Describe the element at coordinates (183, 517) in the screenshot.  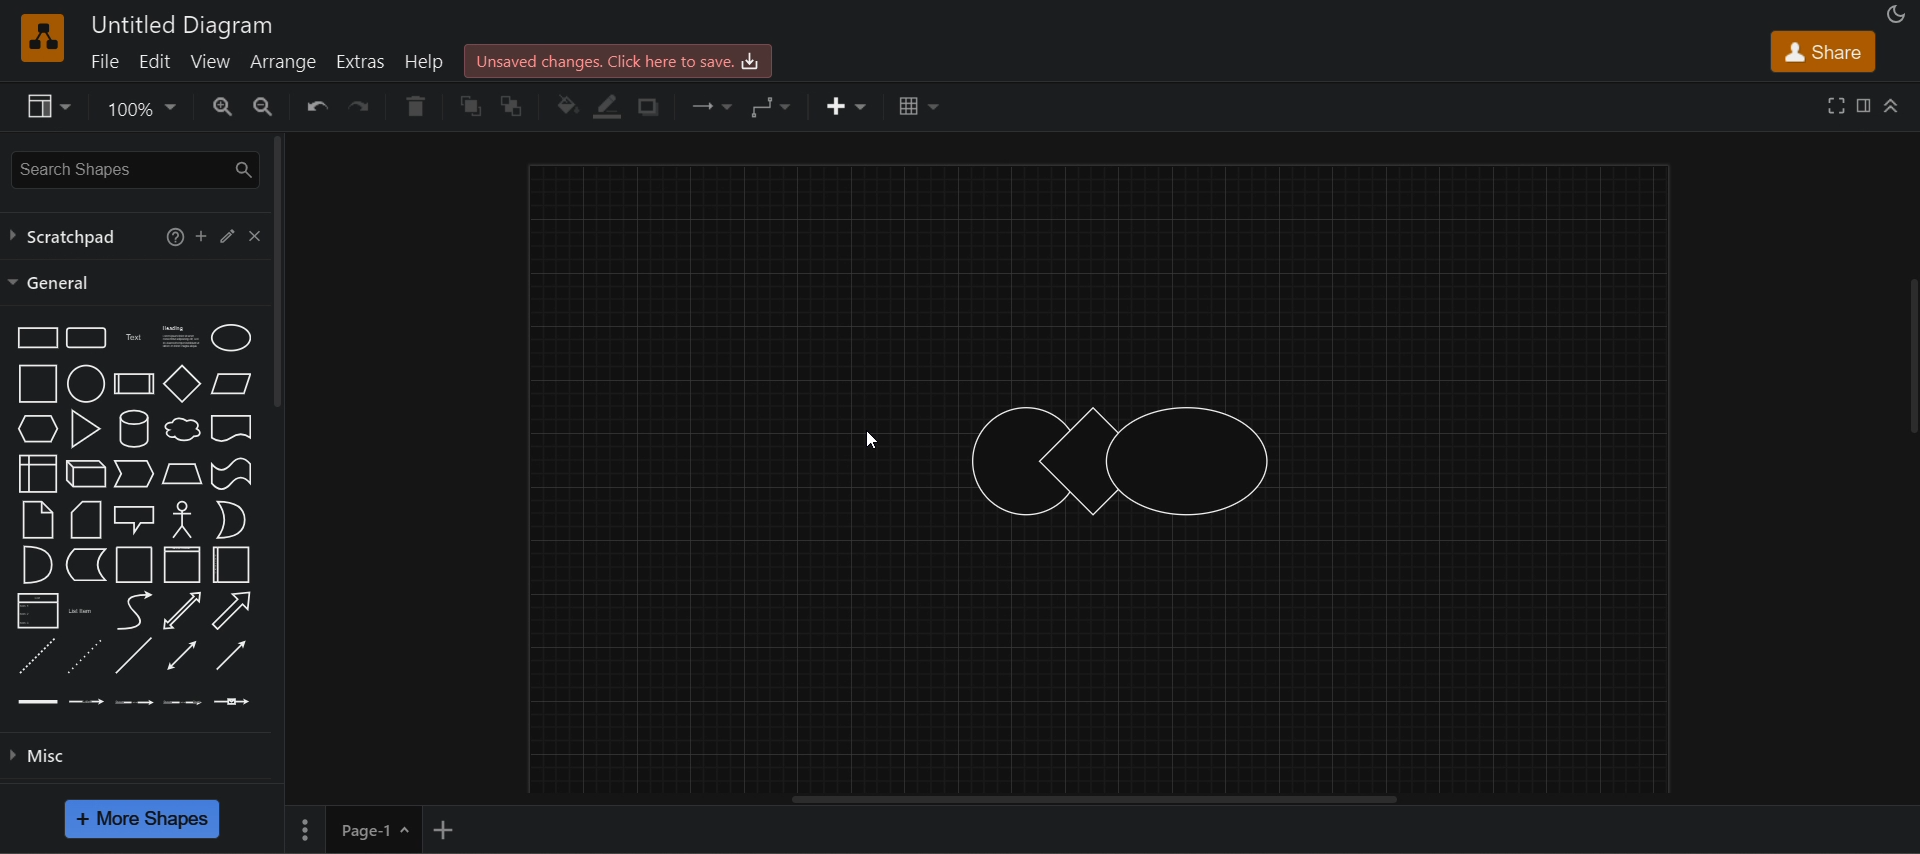
I see `actor` at that location.